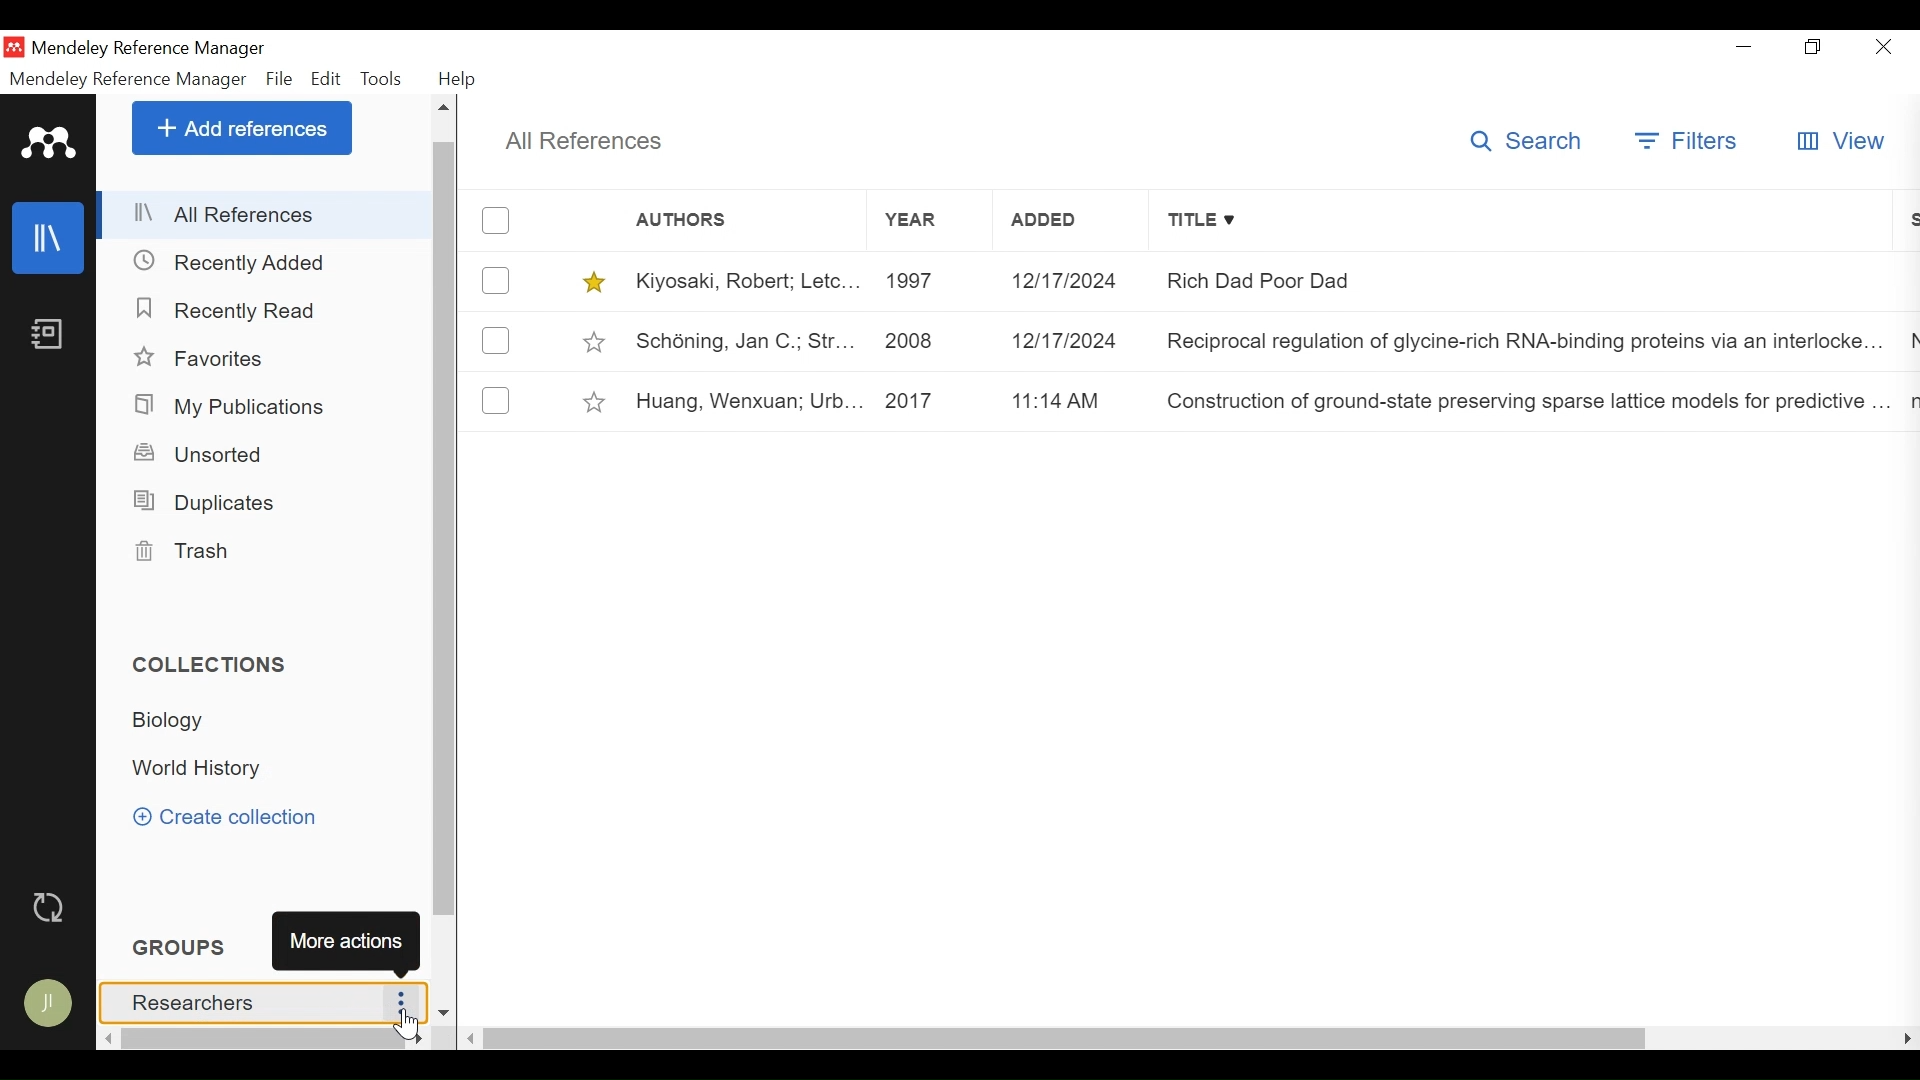 The image size is (1920, 1080). Describe the element at coordinates (746, 400) in the screenshot. I see `Huang, Wenxuan; Urb...` at that location.